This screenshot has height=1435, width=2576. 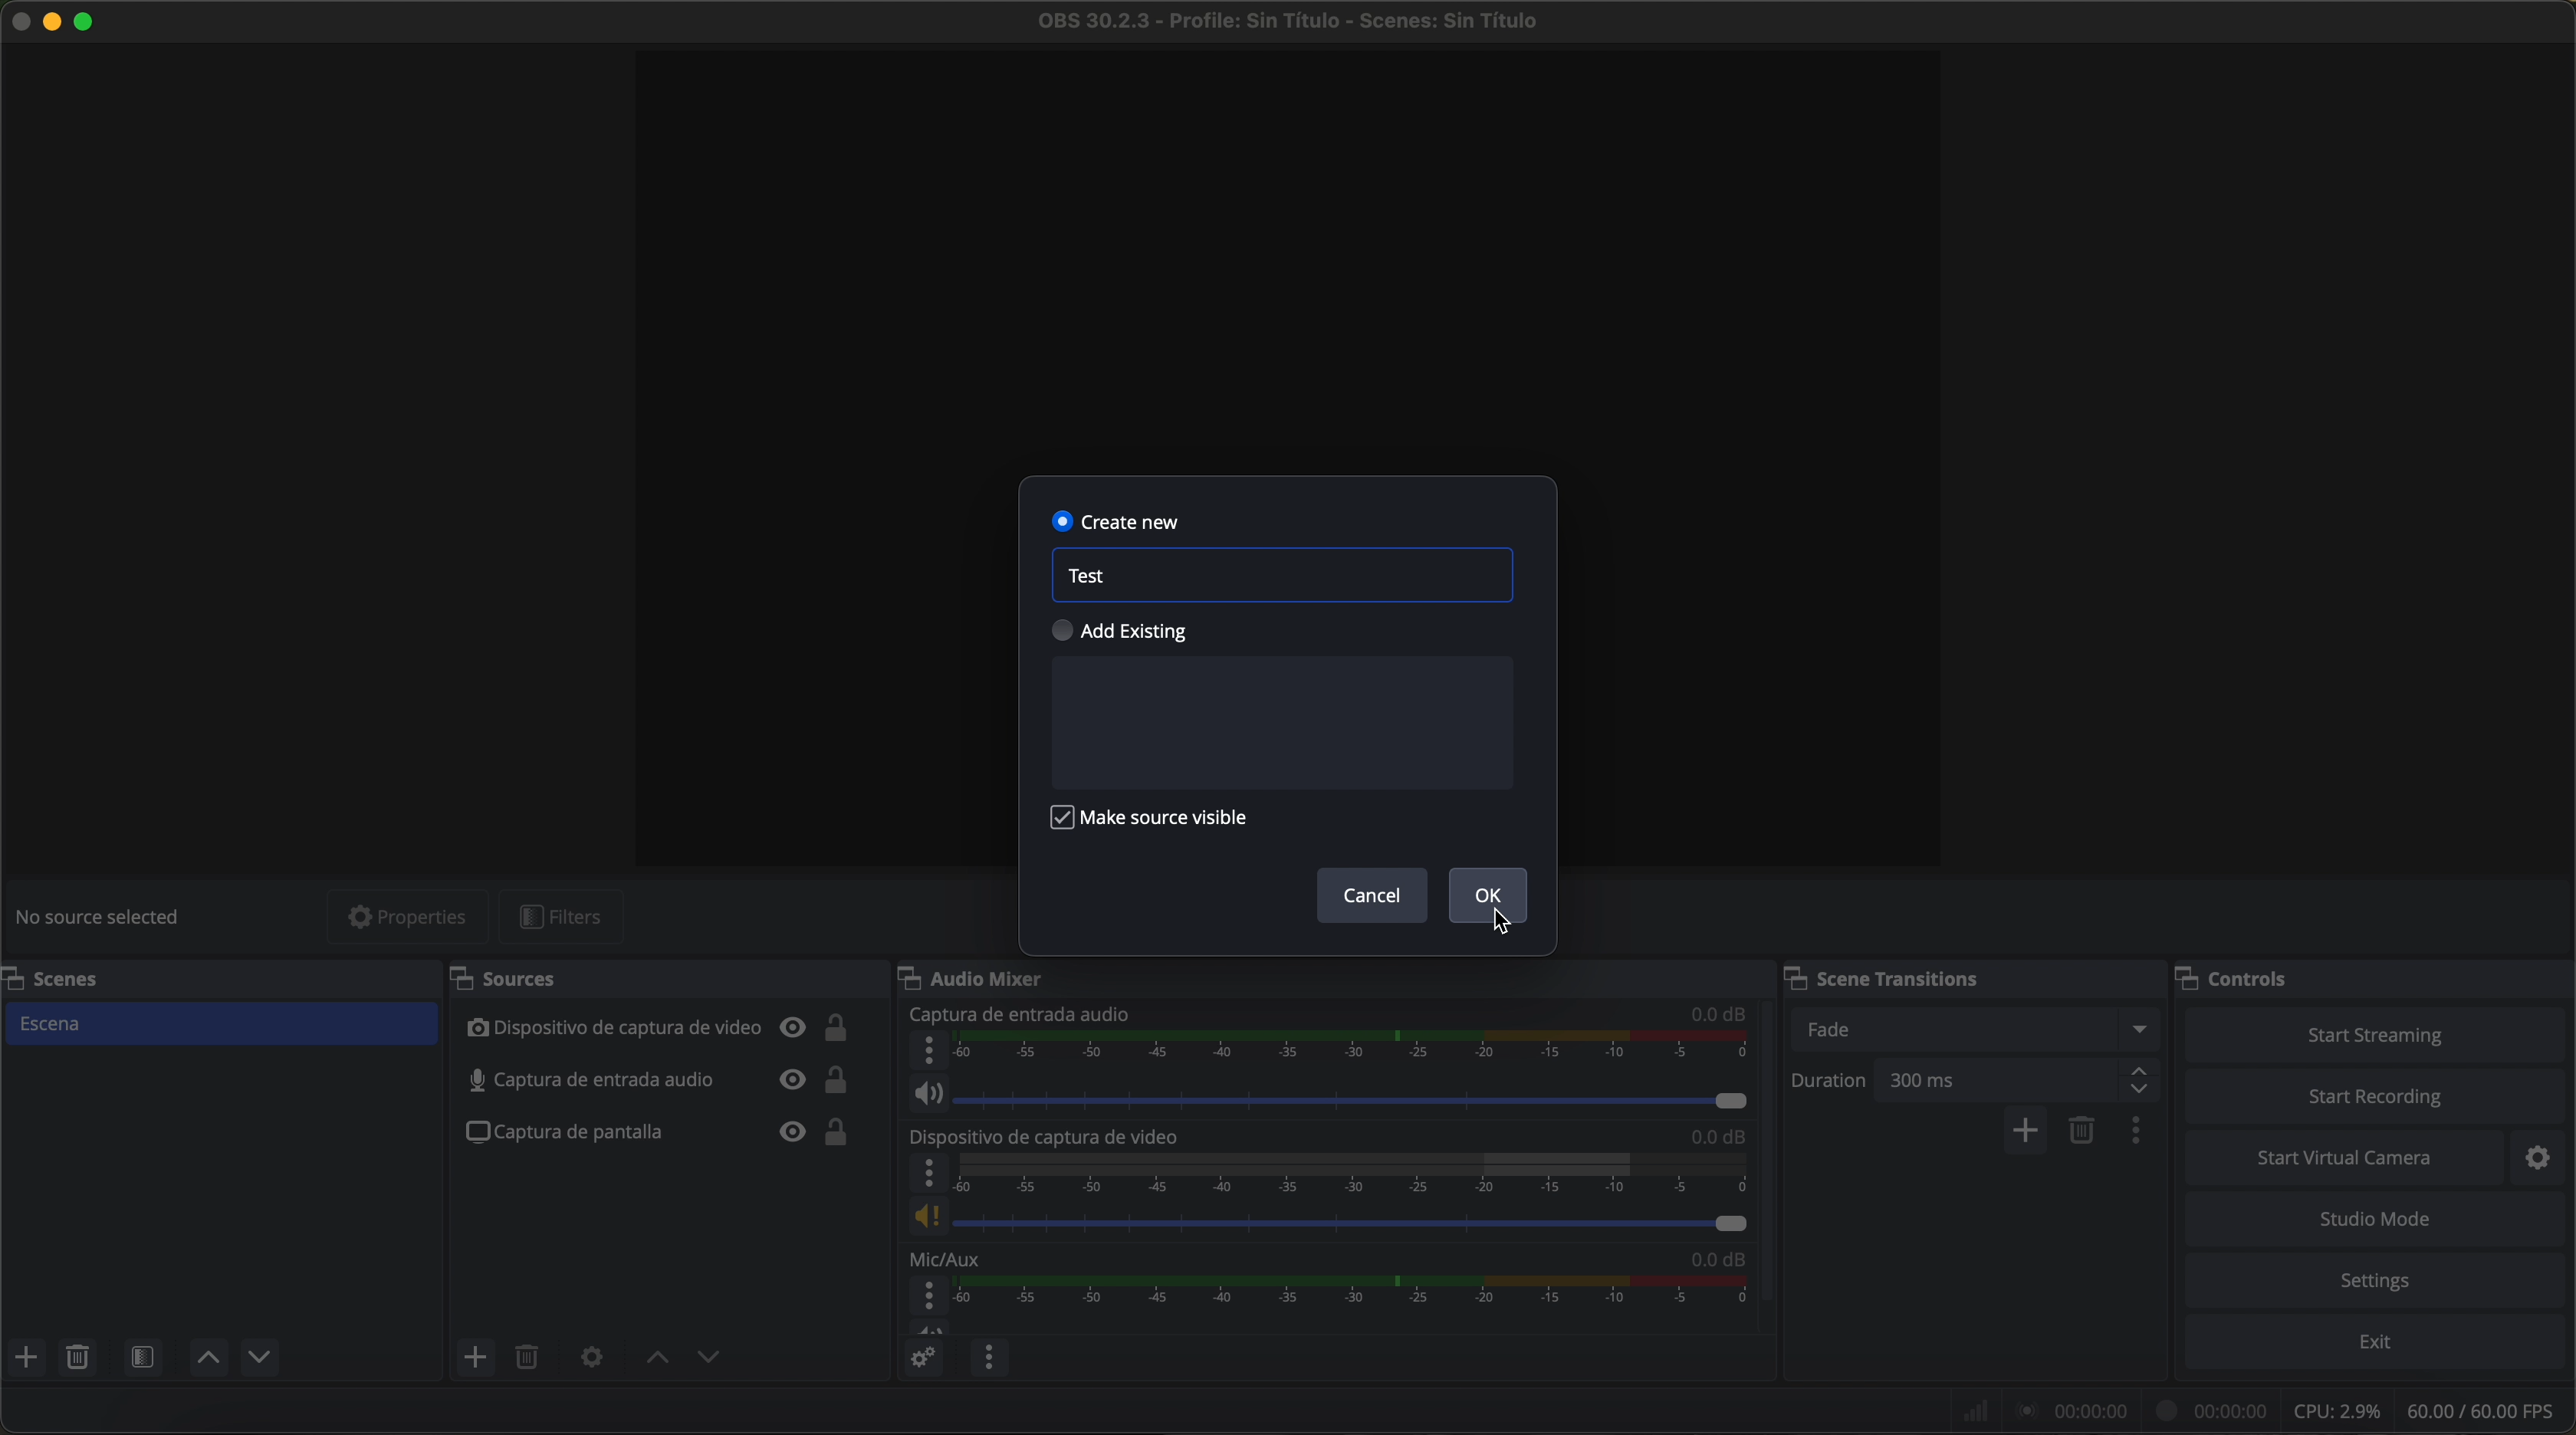 What do you see at coordinates (657, 1358) in the screenshot?
I see `move source up` at bounding box center [657, 1358].